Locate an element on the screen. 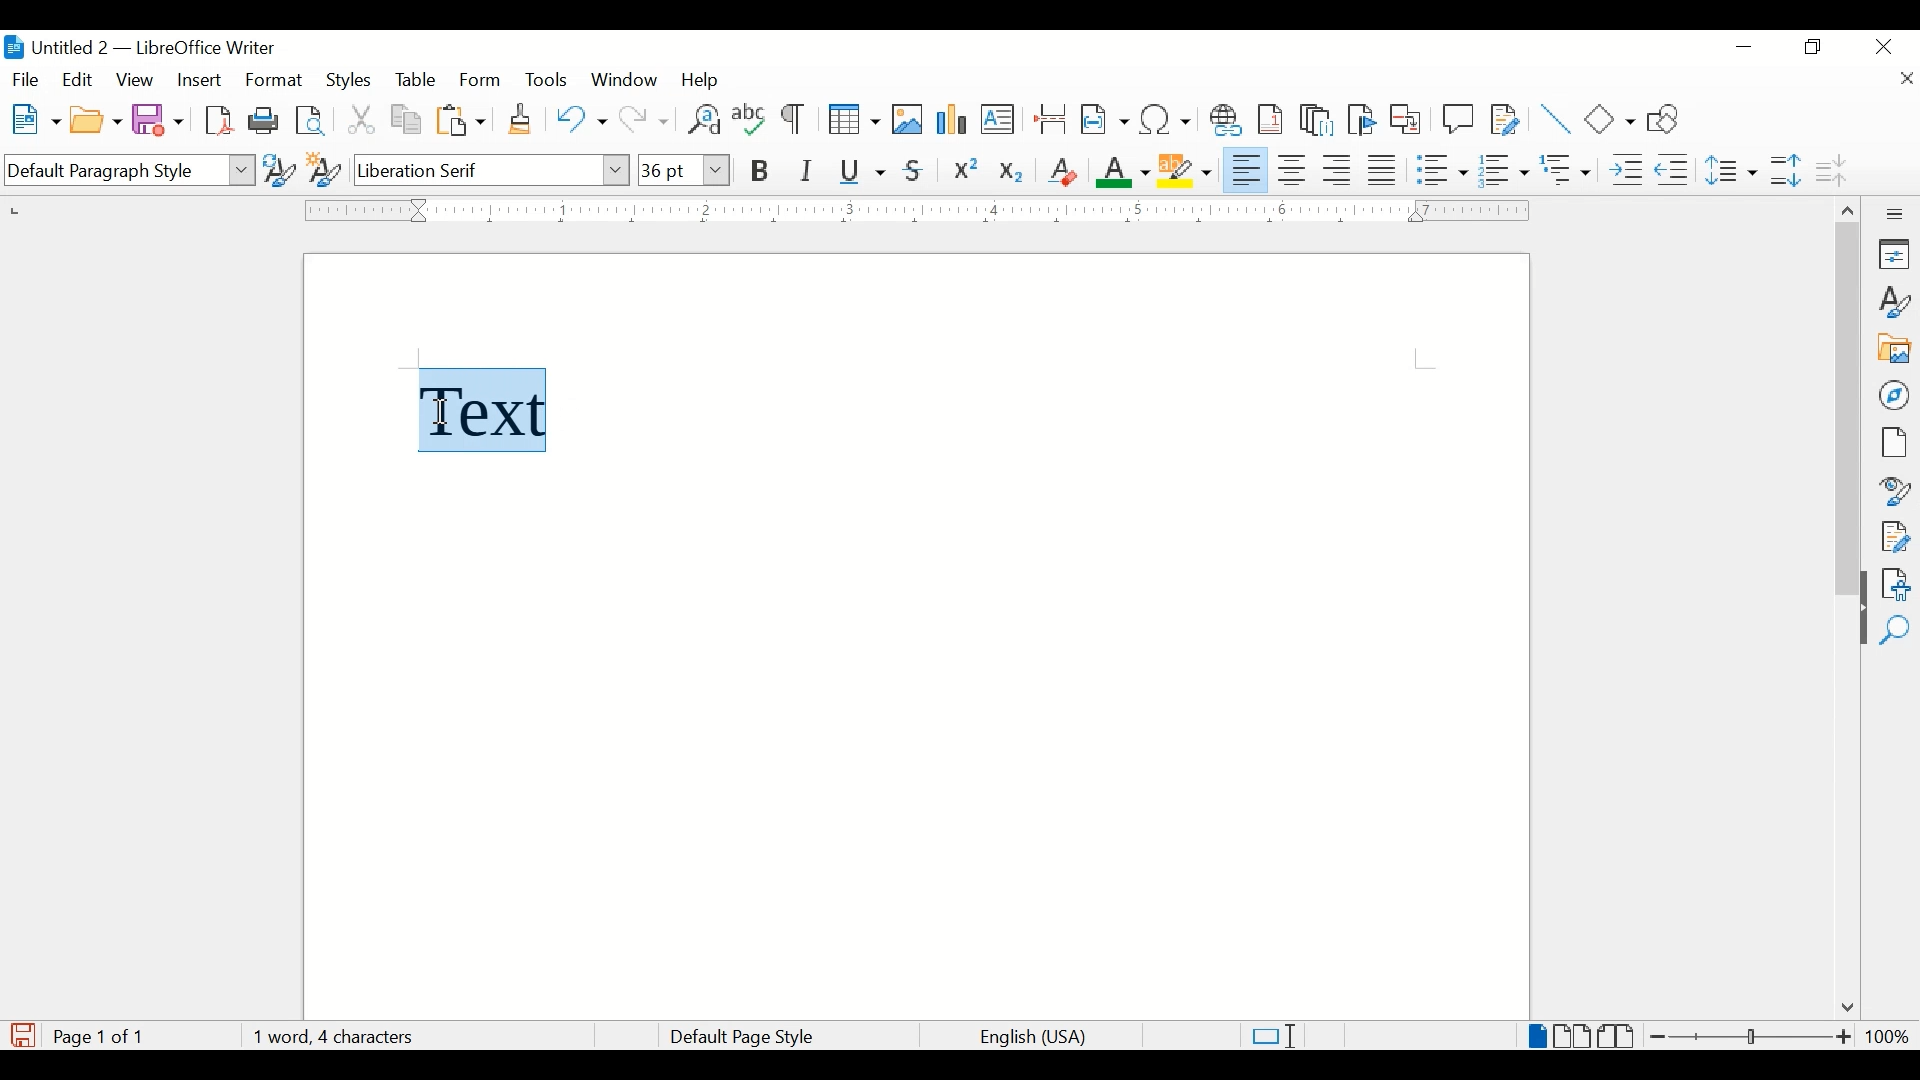 This screenshot has height=1080, width=1920. undo is located at coordinates (581, 119).